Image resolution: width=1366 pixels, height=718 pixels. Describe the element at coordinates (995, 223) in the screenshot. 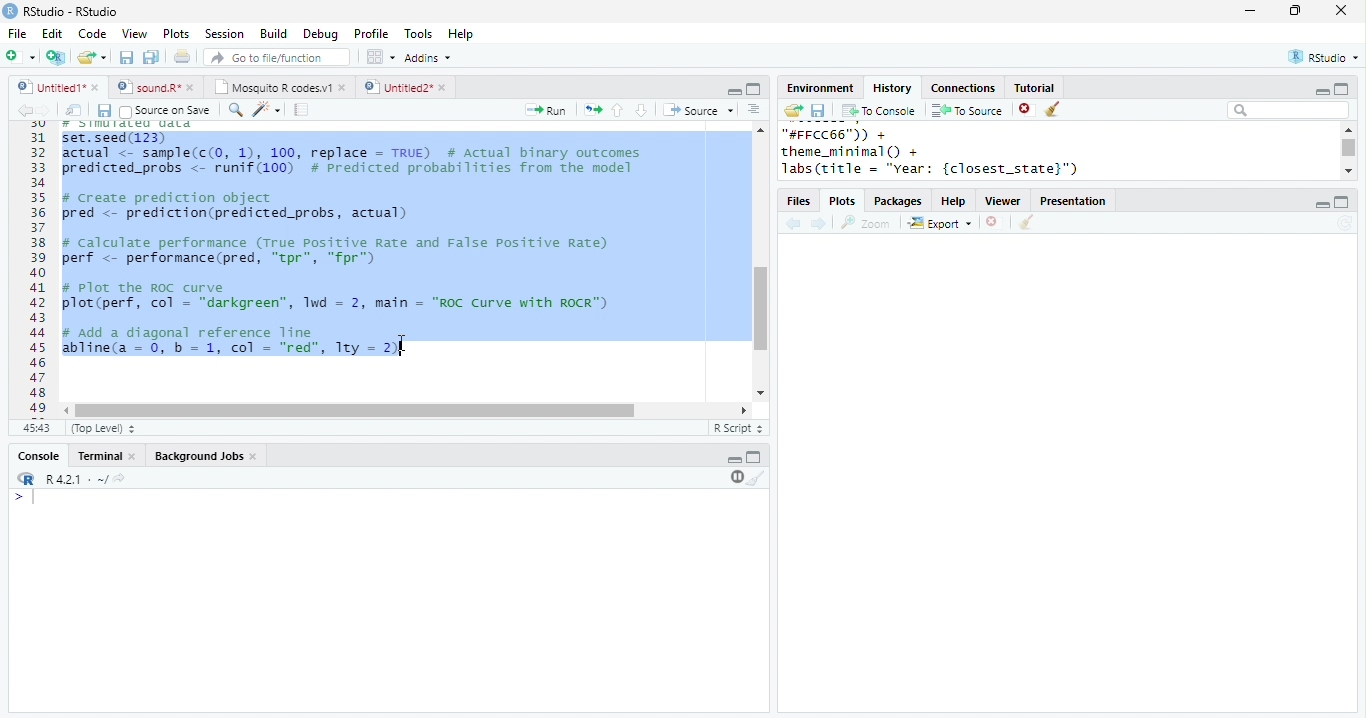

I see `close file` at that location.